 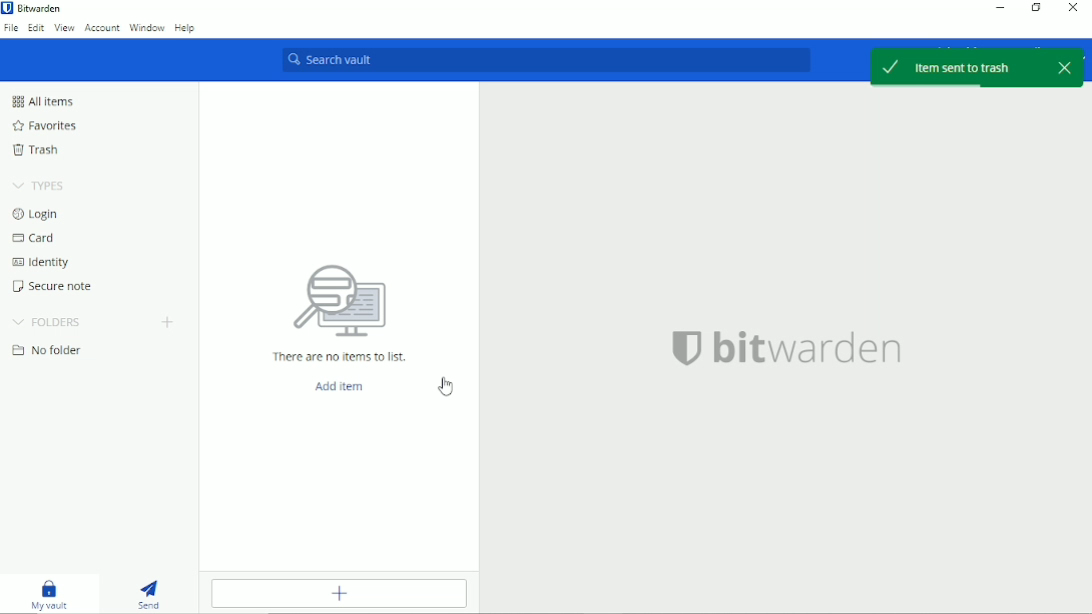 What do you see at coordinates (339, 298) in the screenshot?
I see `icon` at bounding box center [339, 298].